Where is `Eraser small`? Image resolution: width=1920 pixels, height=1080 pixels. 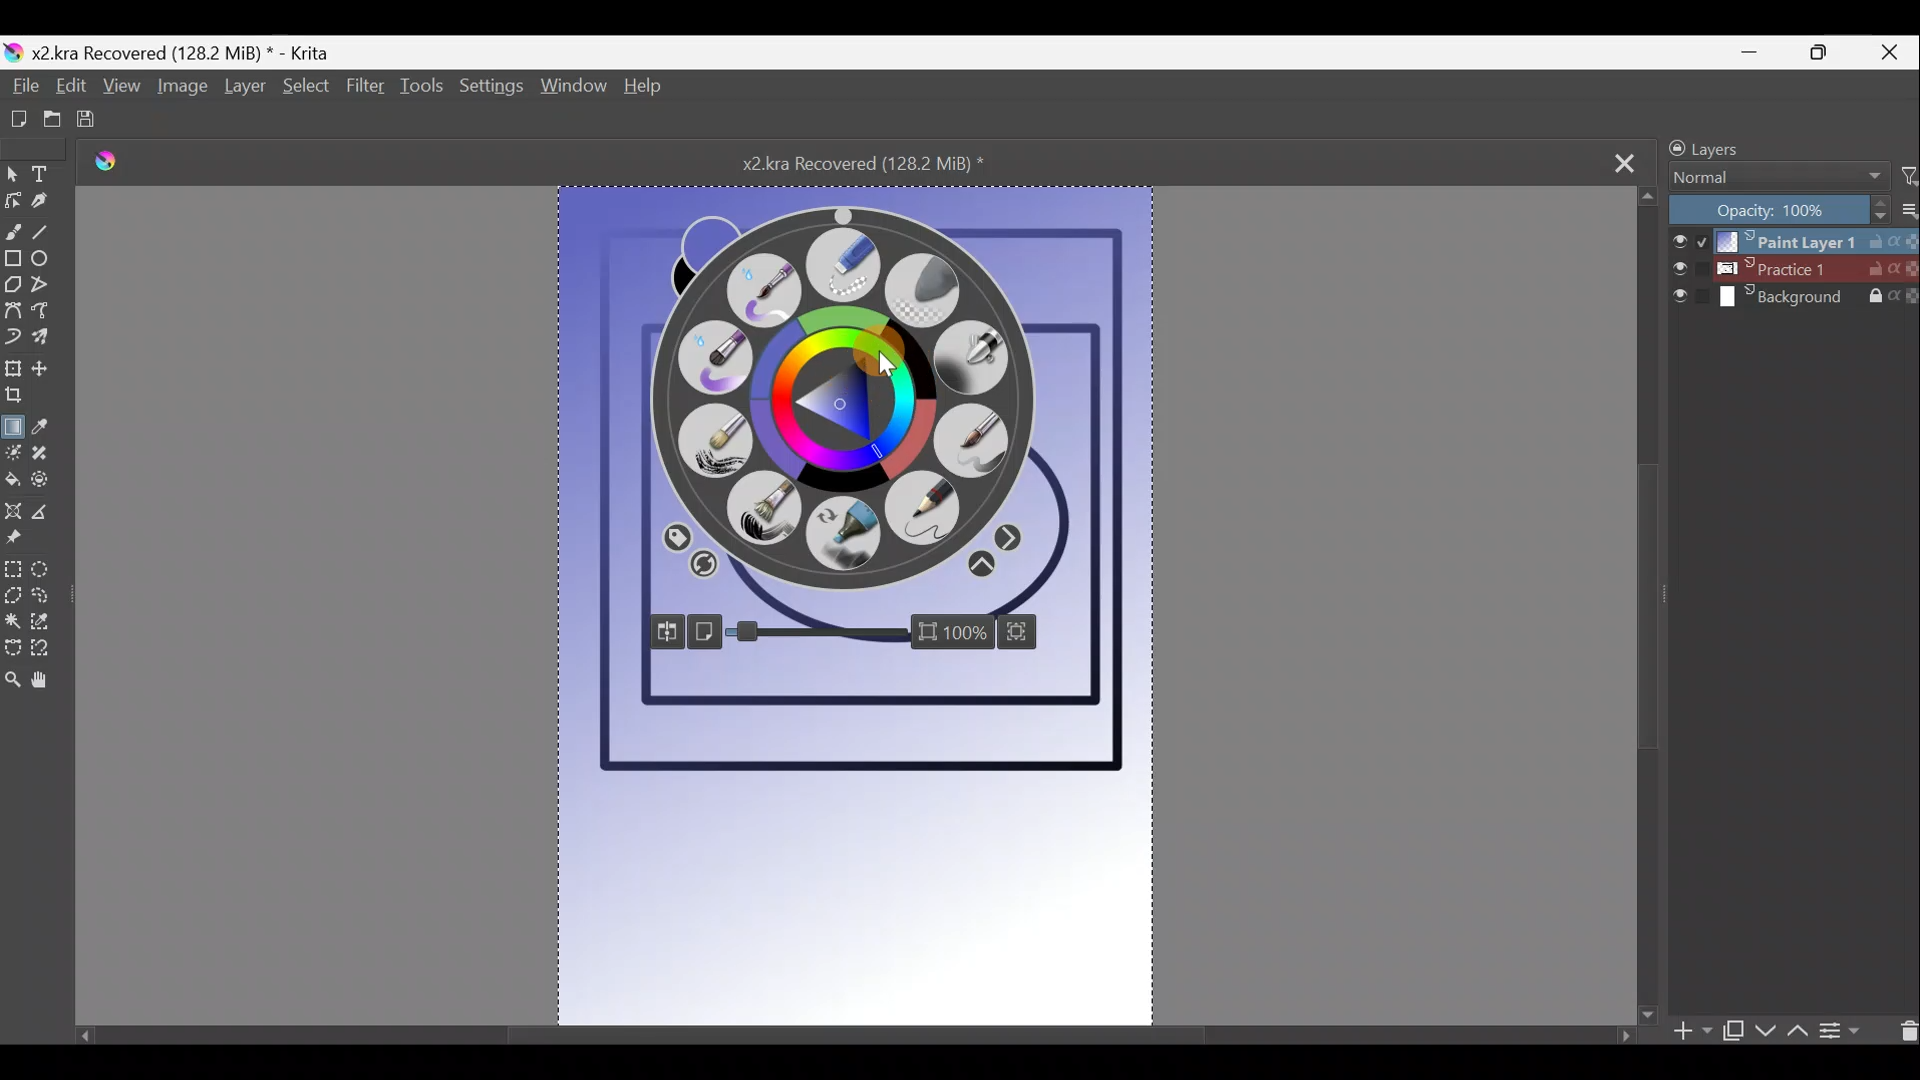
Eraser small is located at coordinates (844, 265).